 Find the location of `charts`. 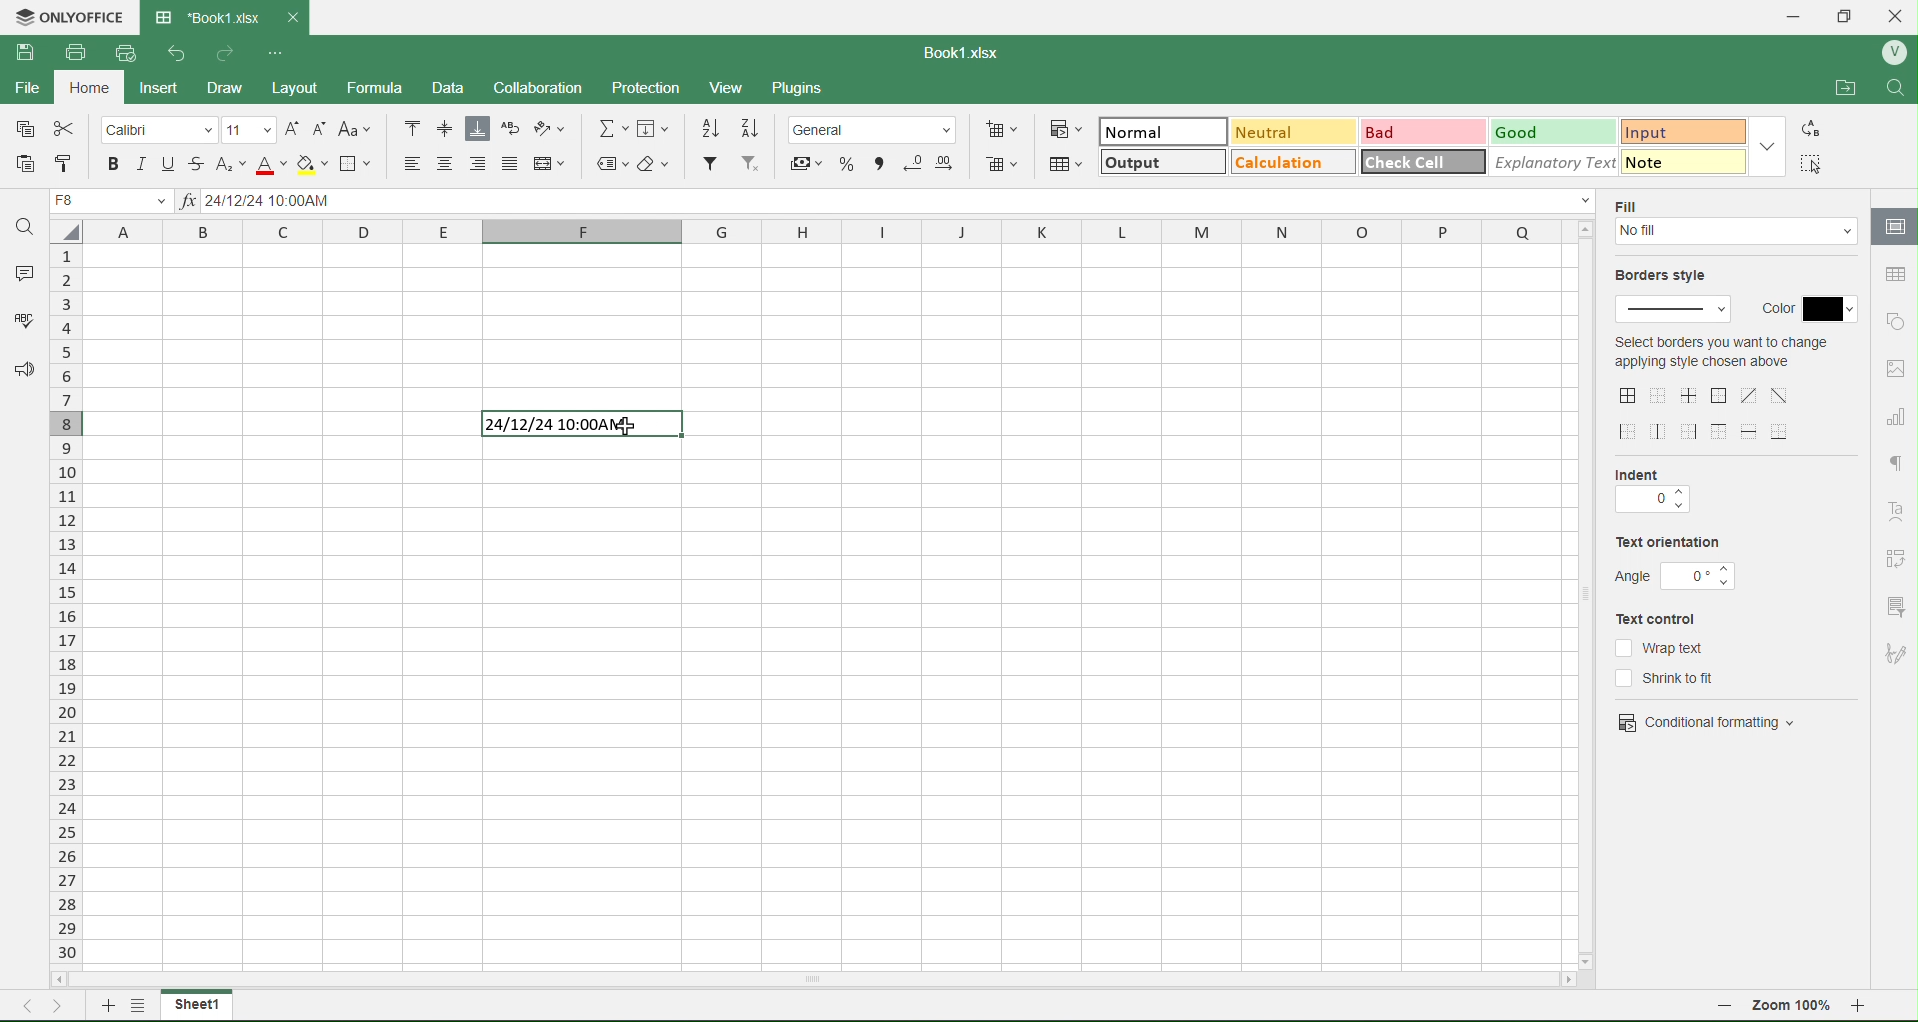

charts is located at coordinates (1896, 418).